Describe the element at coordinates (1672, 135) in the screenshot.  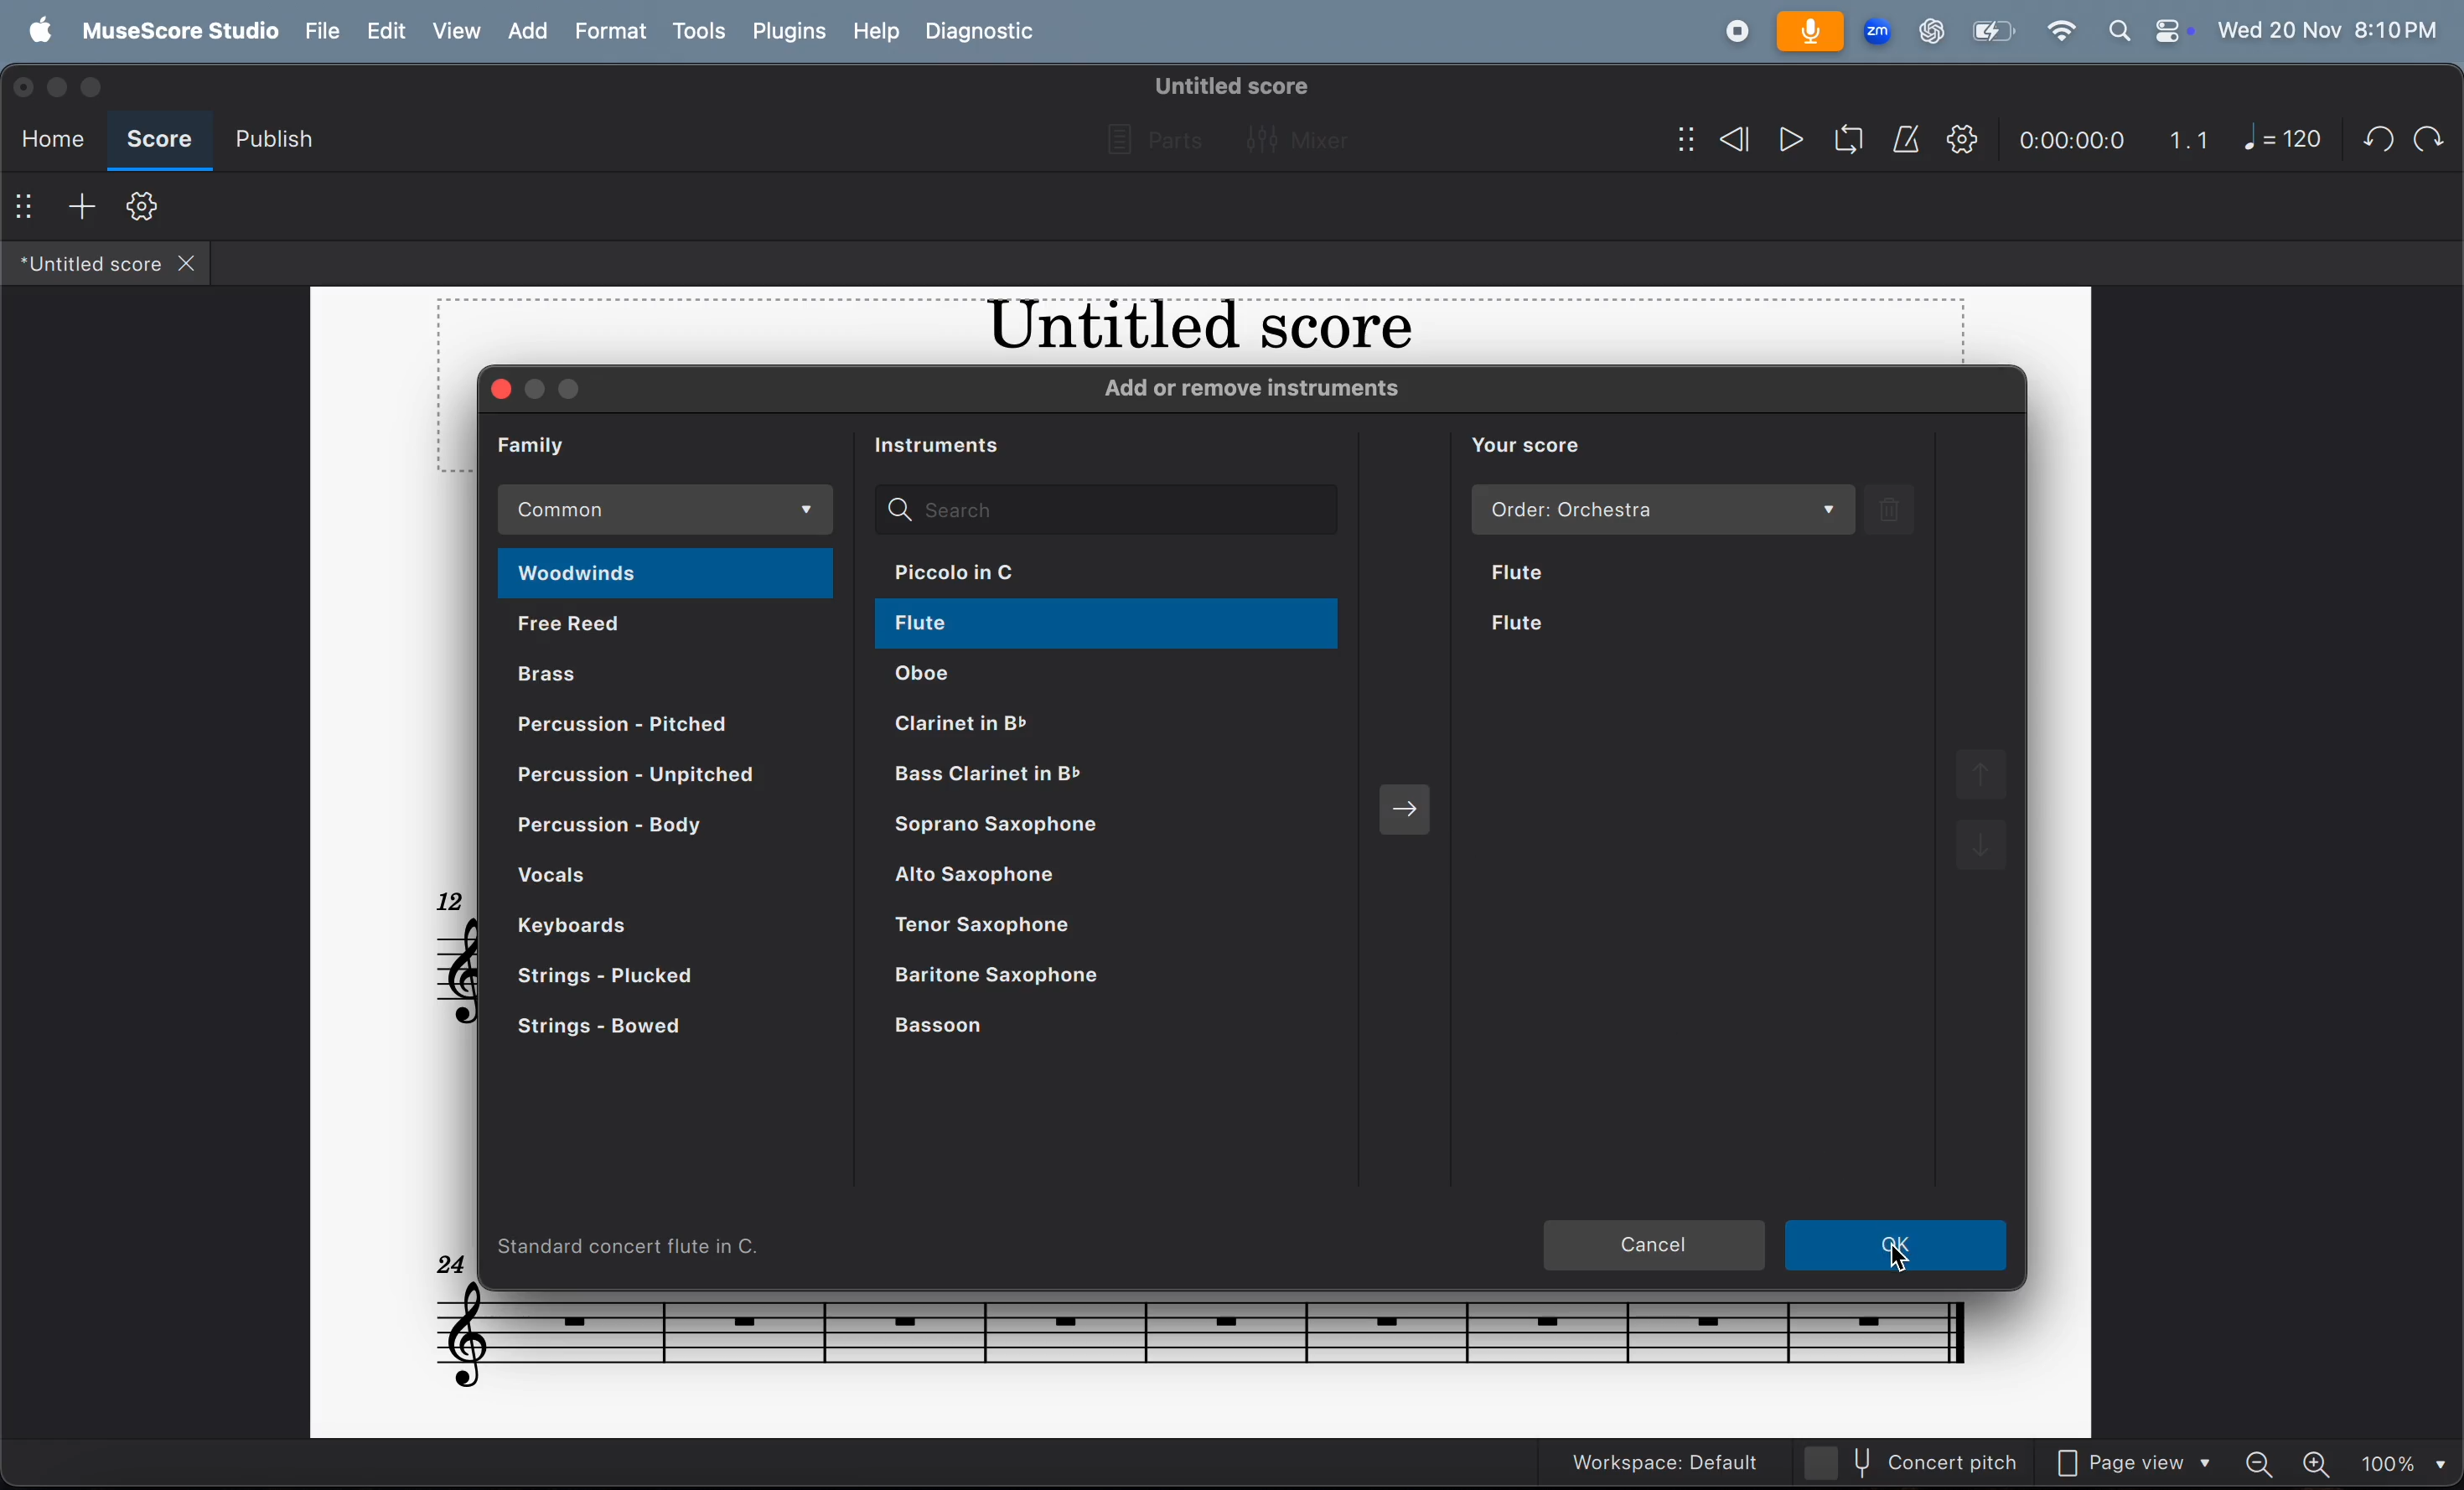
I see `show/hide` at that location.